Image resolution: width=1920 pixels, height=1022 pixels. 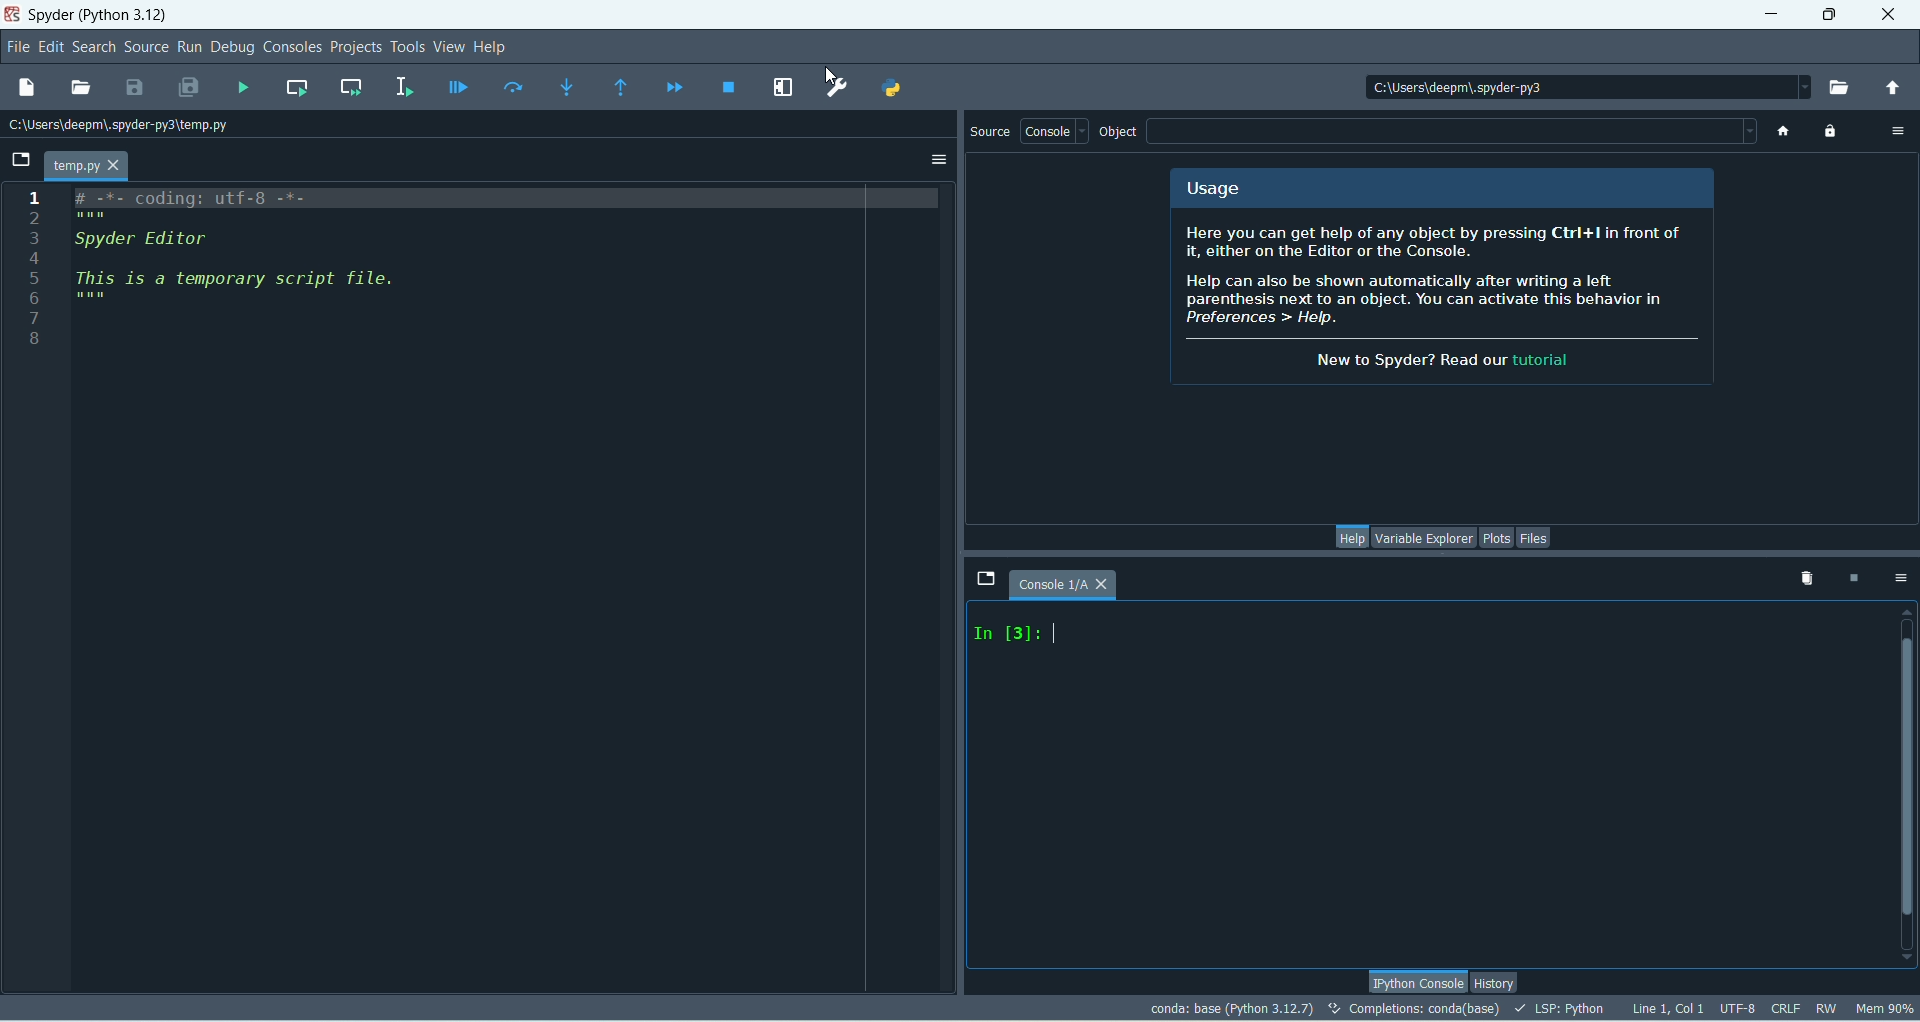 I want to click on file, so click(x=20, y=48).